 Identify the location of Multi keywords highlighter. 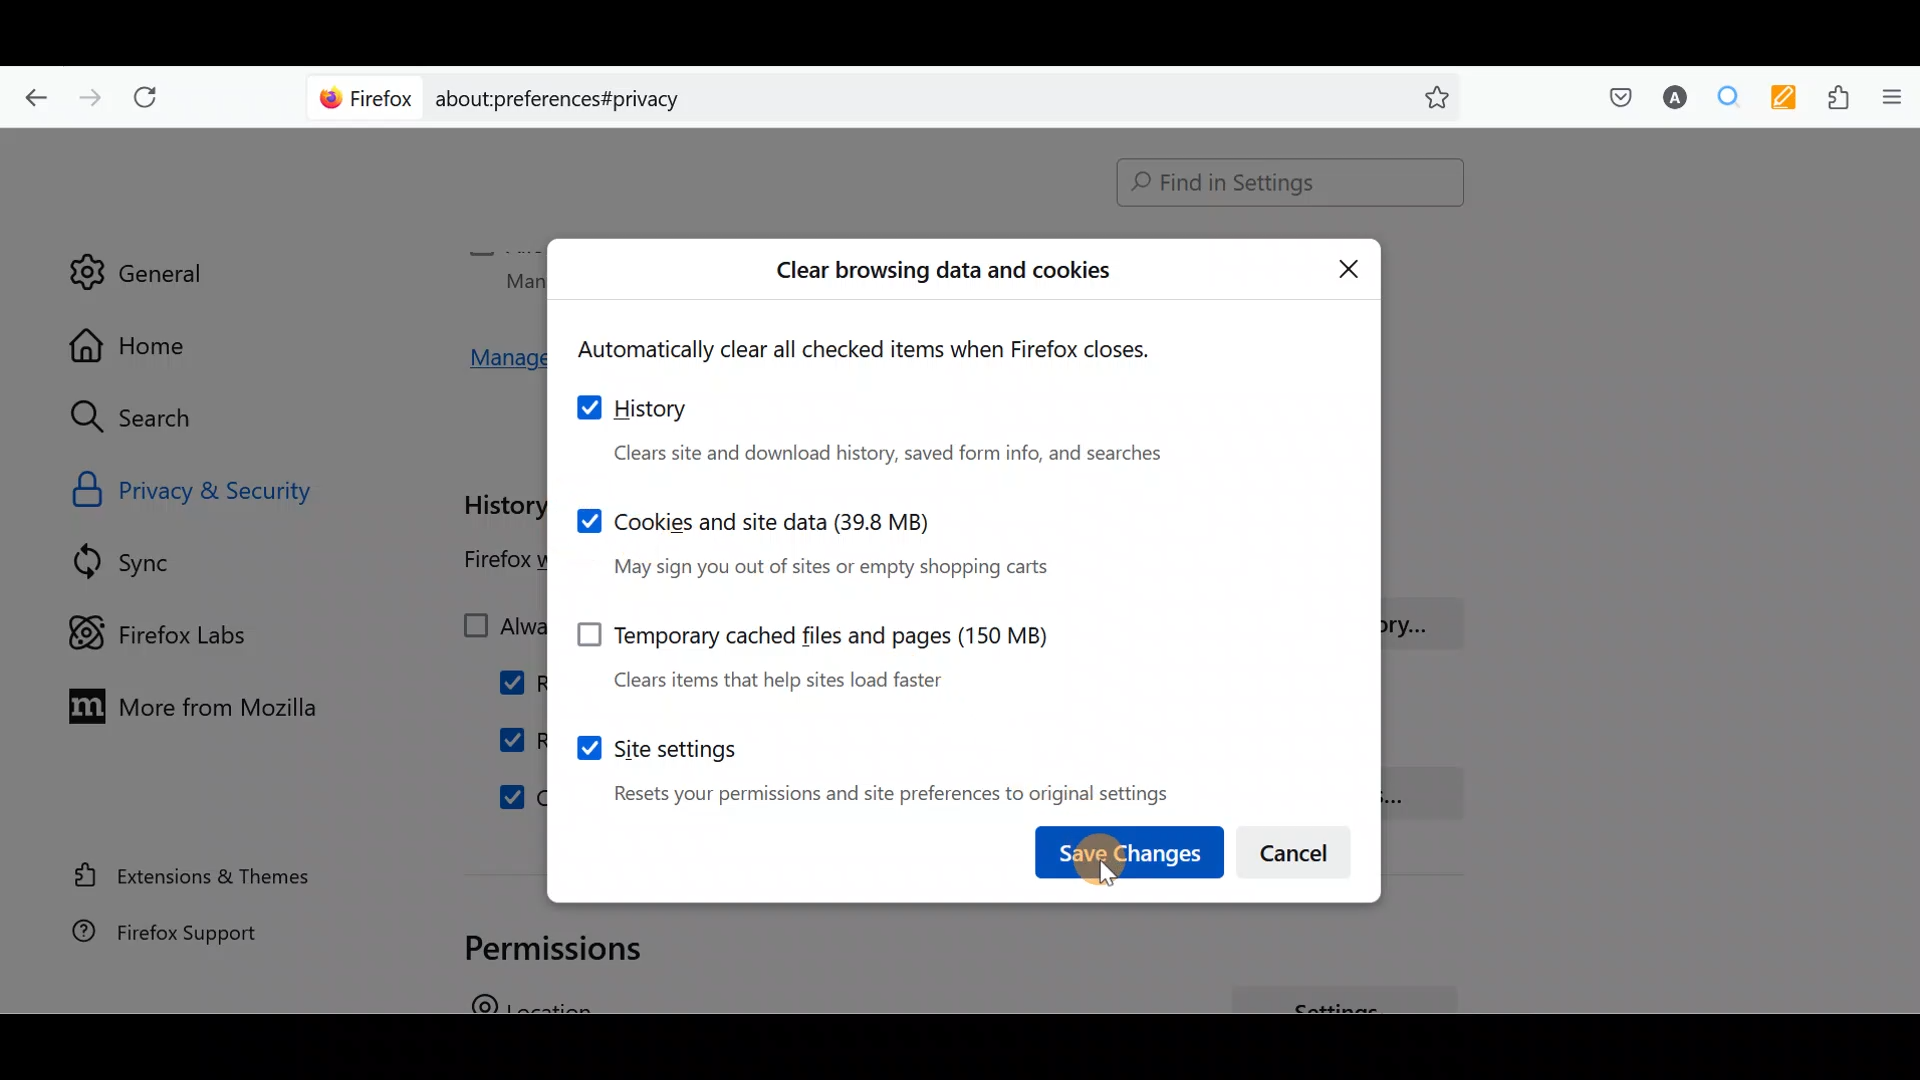
(1778, 100).